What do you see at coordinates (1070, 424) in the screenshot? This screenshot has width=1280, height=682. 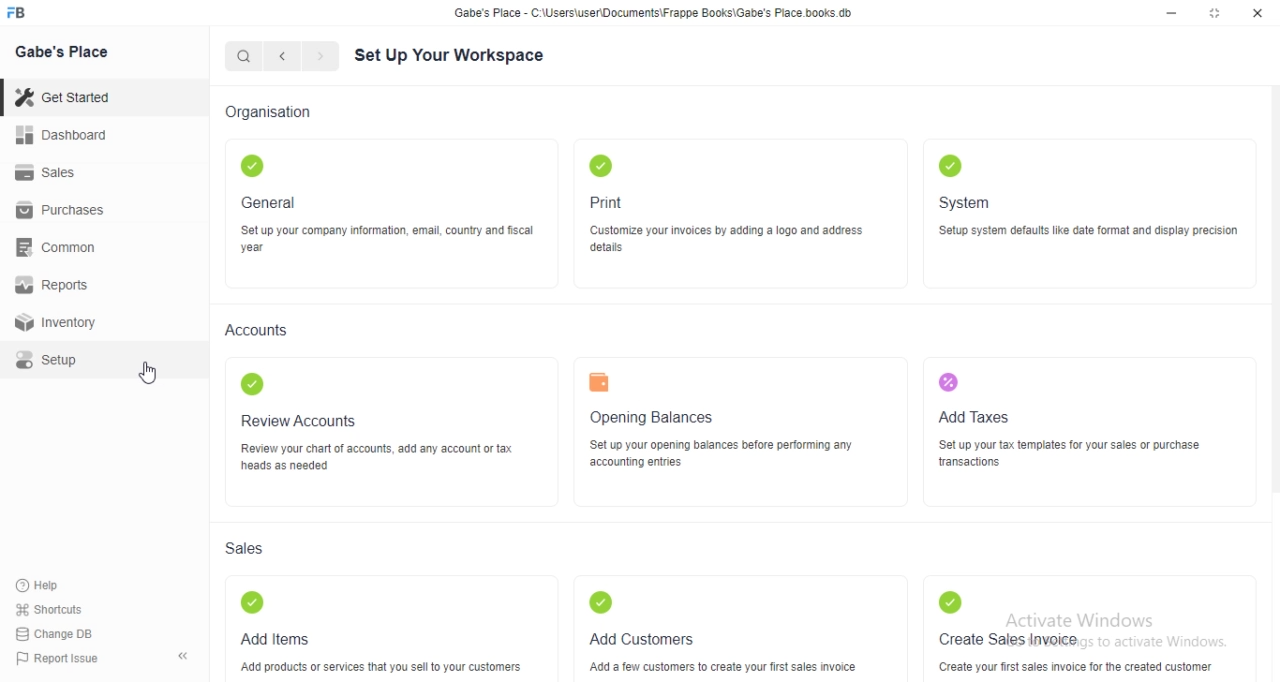 I see `‘Add Taxes. Set up your tax templates for your sales of purchase transactions` at bounding box center [1070, 424].